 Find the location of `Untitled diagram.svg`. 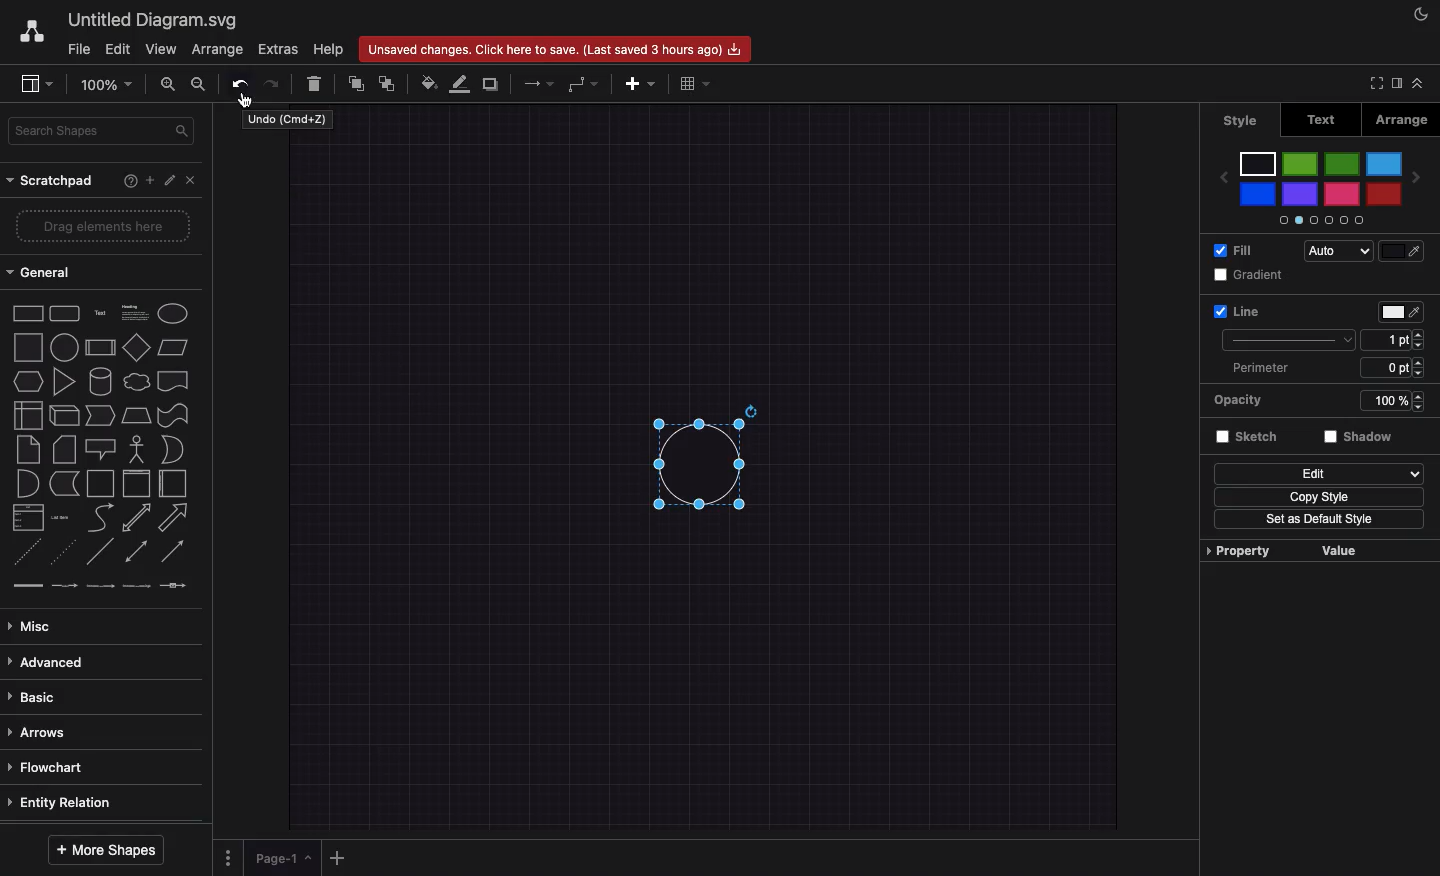

Untitled diagram.svg is located at coordinates (156, 21).